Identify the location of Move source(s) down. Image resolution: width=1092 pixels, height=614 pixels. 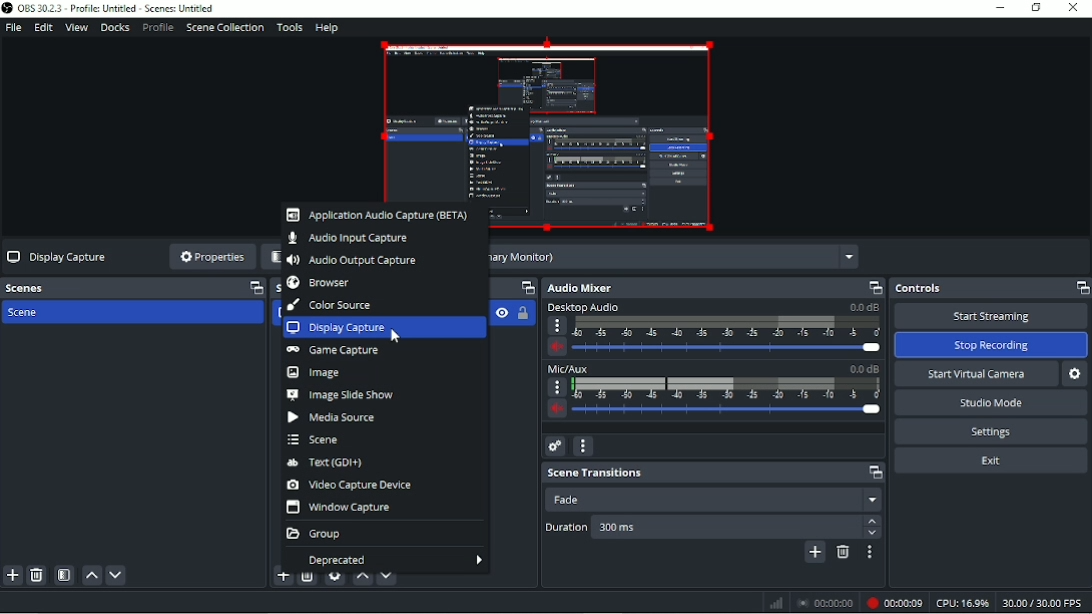
(387, 577).